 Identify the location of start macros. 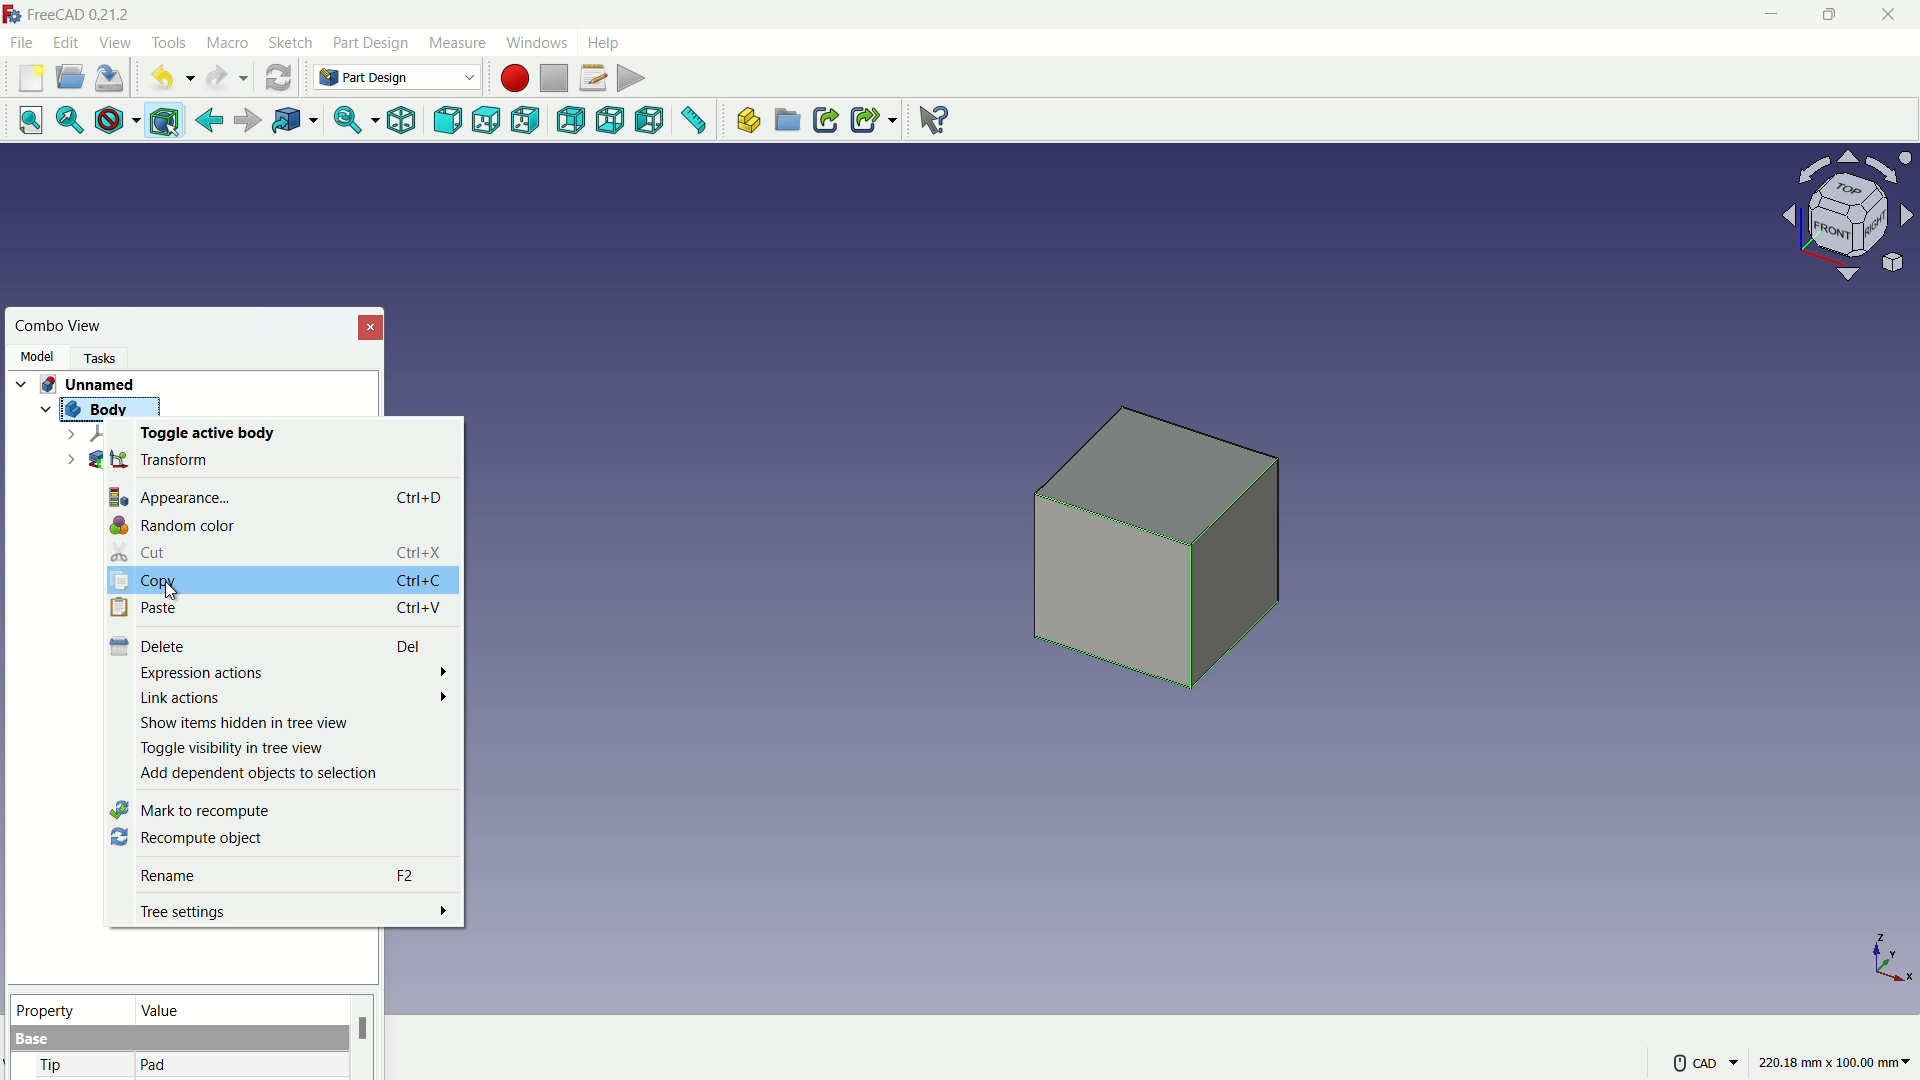
(513, 78).